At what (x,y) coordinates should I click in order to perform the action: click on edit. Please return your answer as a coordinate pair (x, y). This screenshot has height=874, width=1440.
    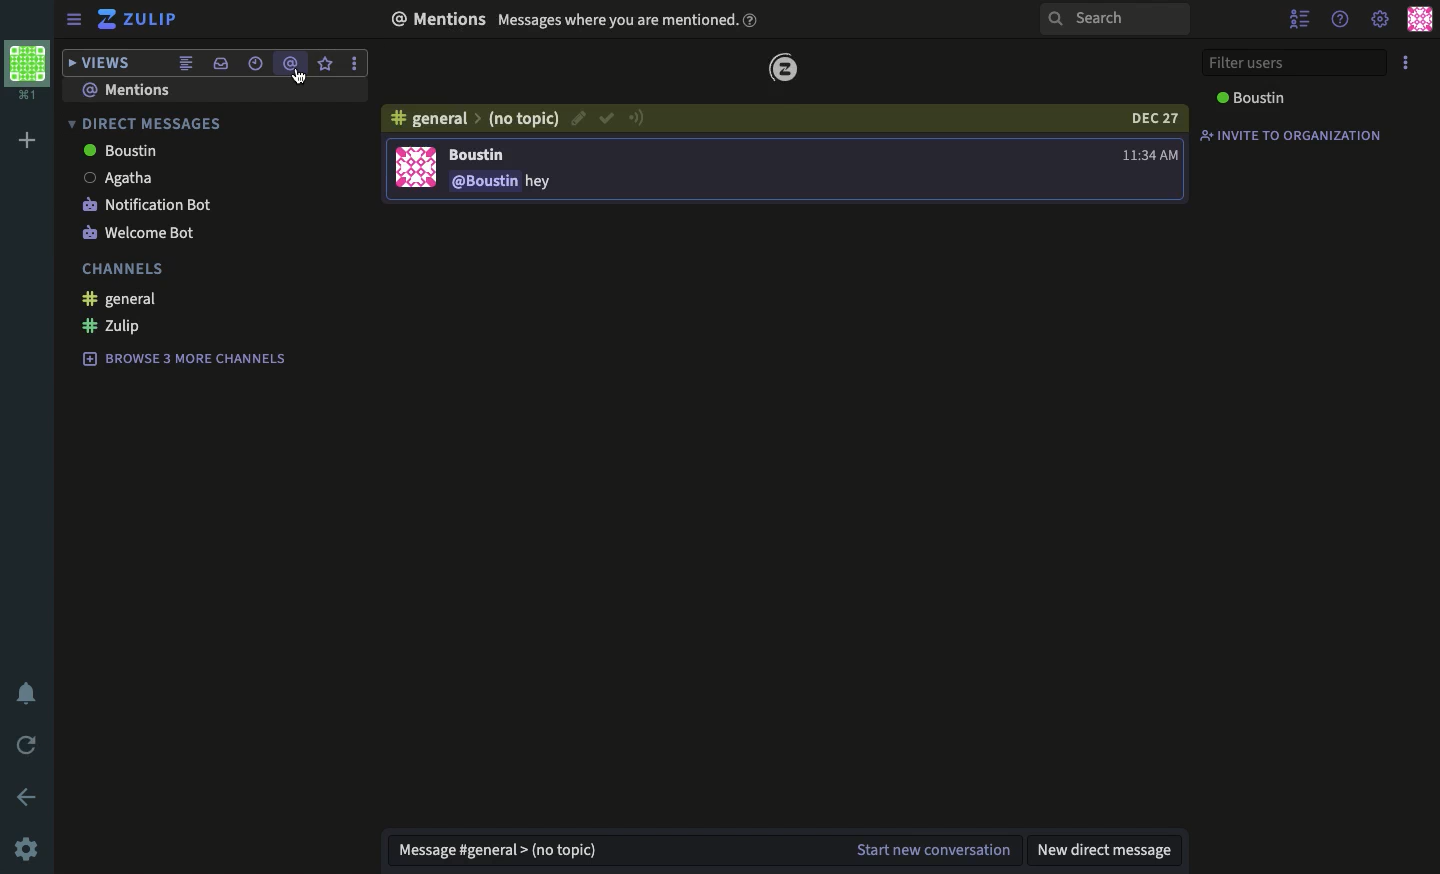
    Looking at the image, I should click on (577, 119).